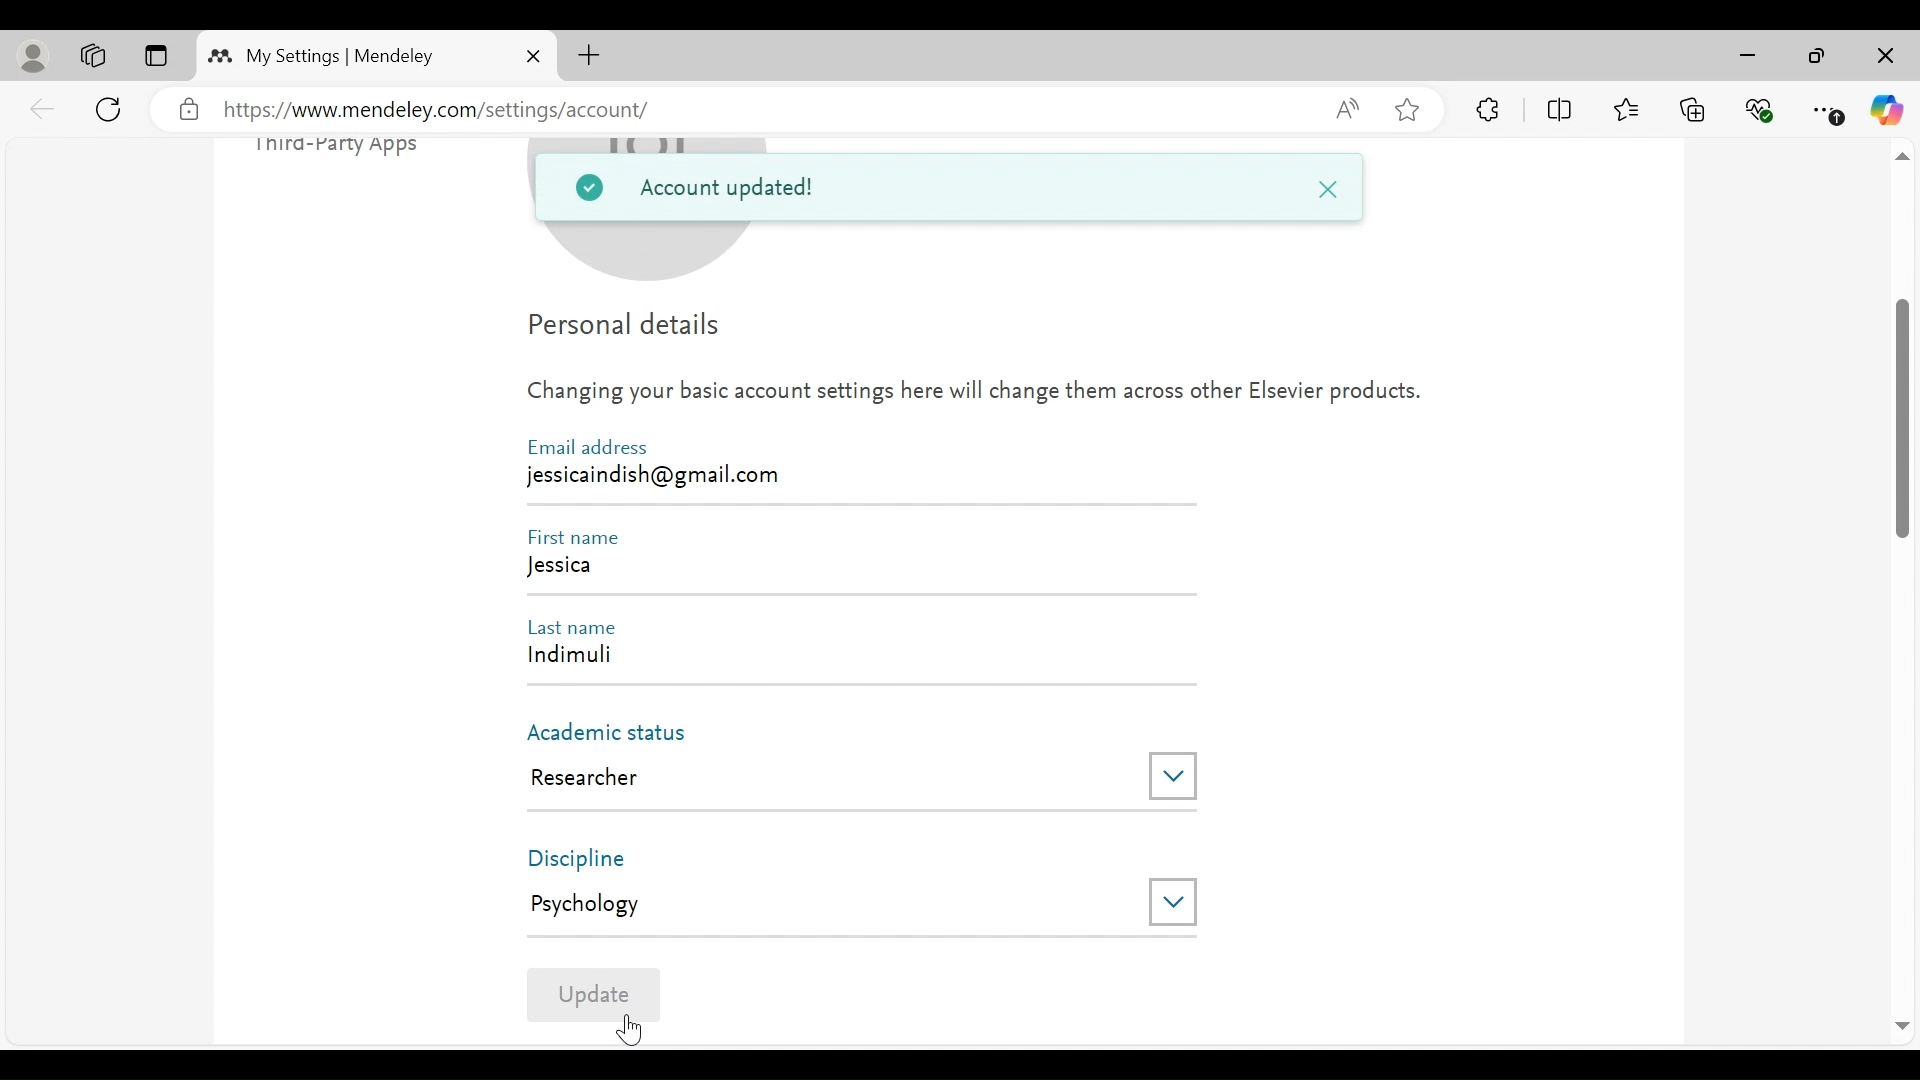  Describe the element at coordinates (1174, 777) in the screenshot. I see `Drop down` at that location.